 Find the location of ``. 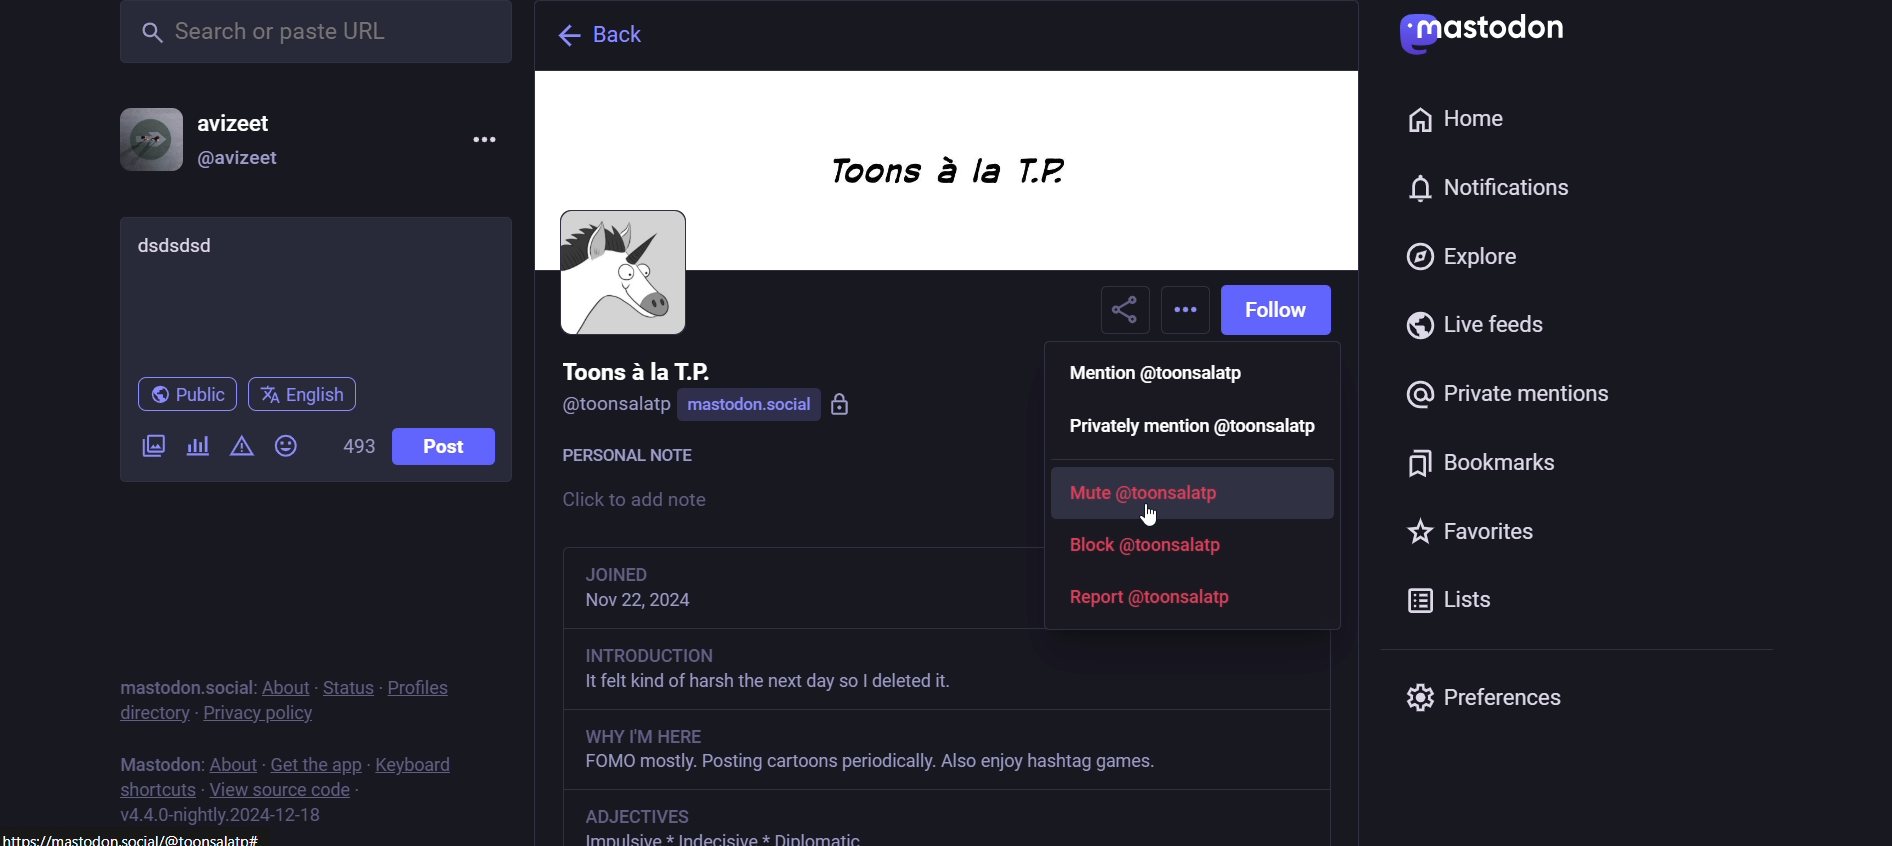

 is located at coordinates (1158, 514).